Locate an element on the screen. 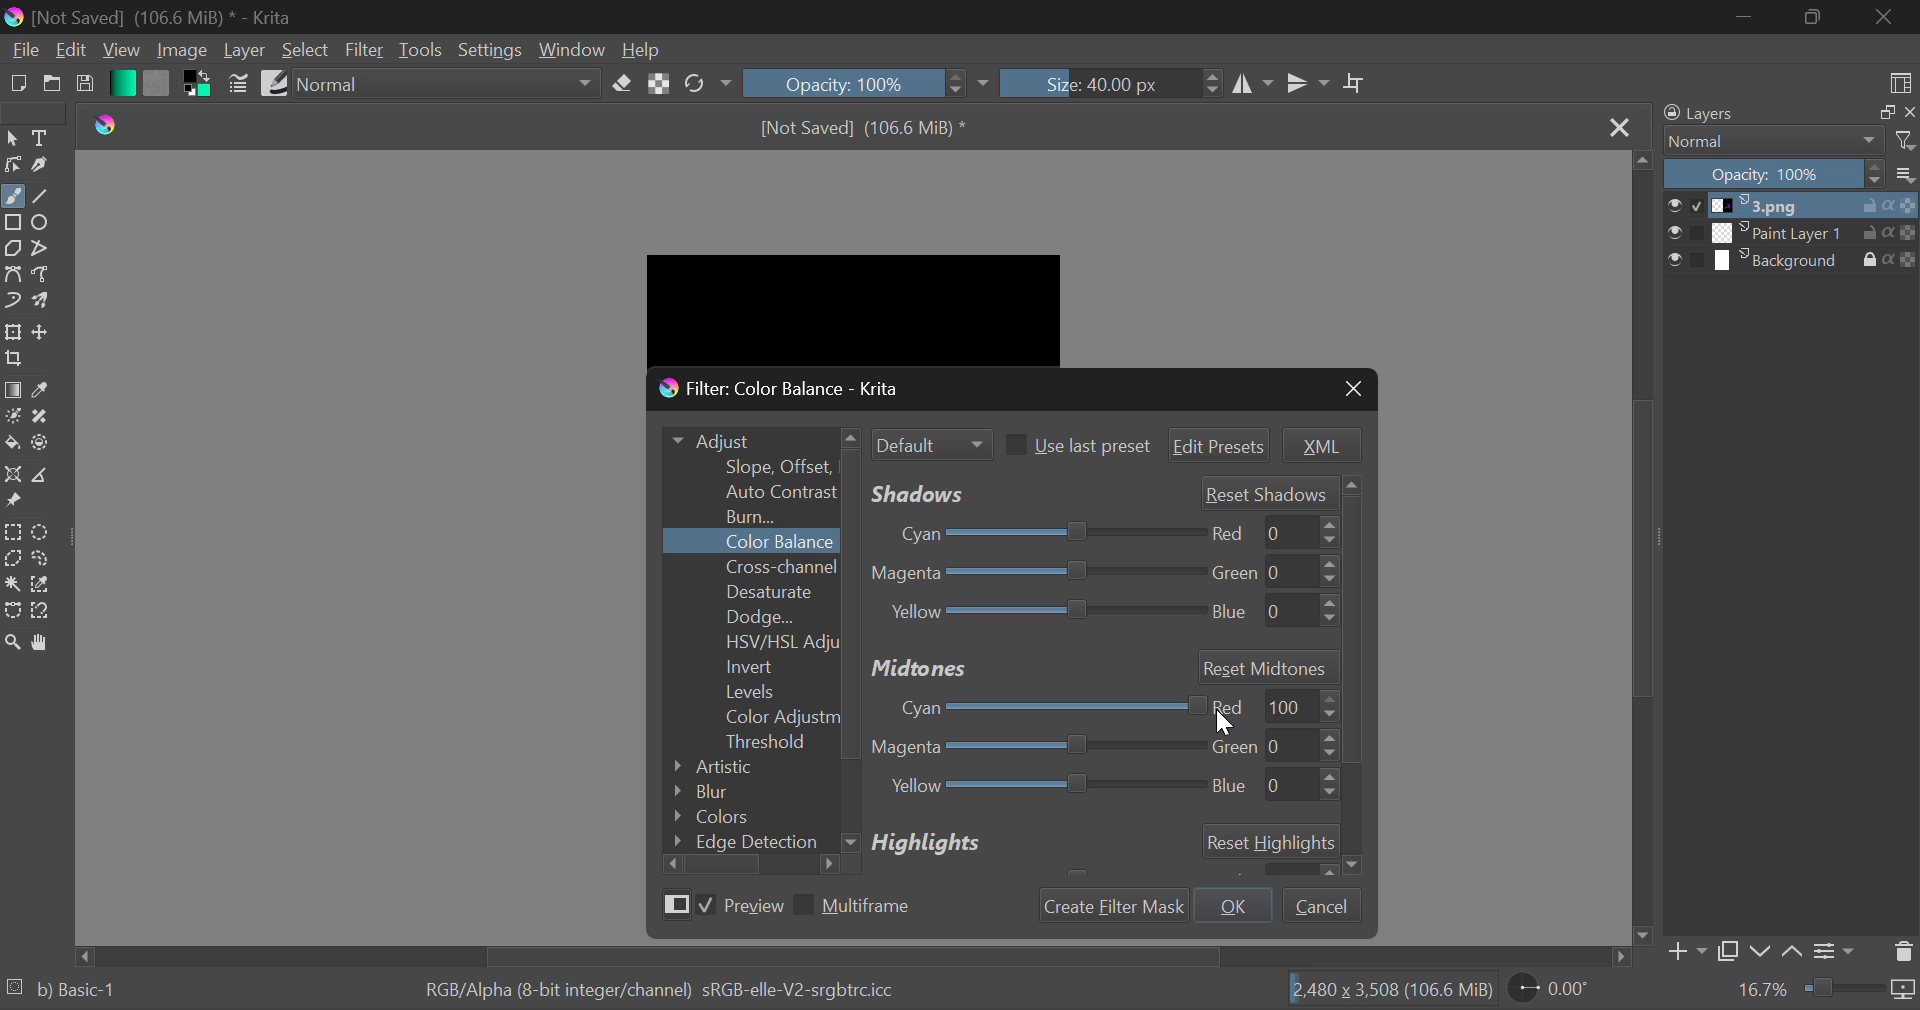 The width and height of the screenshot is (1920, 1010). 2450 x 3,508 (106.6 MiB) is located at coordinates (1383, 993).